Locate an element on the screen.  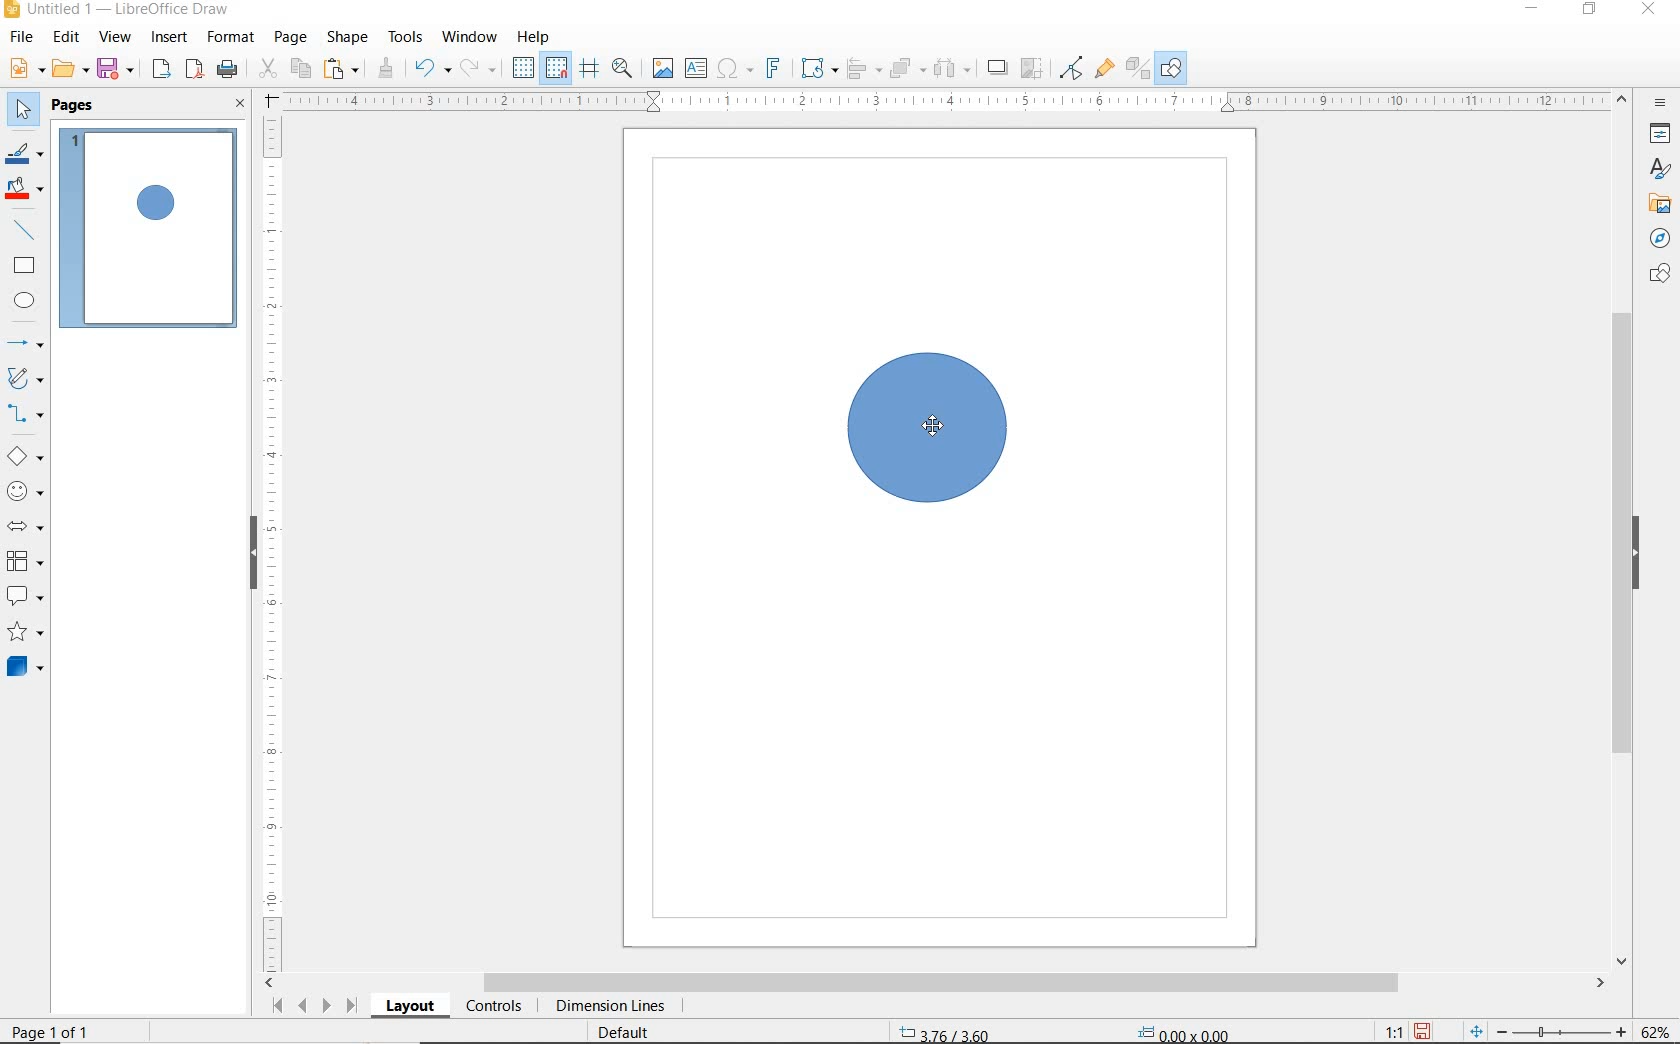
SELECT is located at coordinates (23, 112).